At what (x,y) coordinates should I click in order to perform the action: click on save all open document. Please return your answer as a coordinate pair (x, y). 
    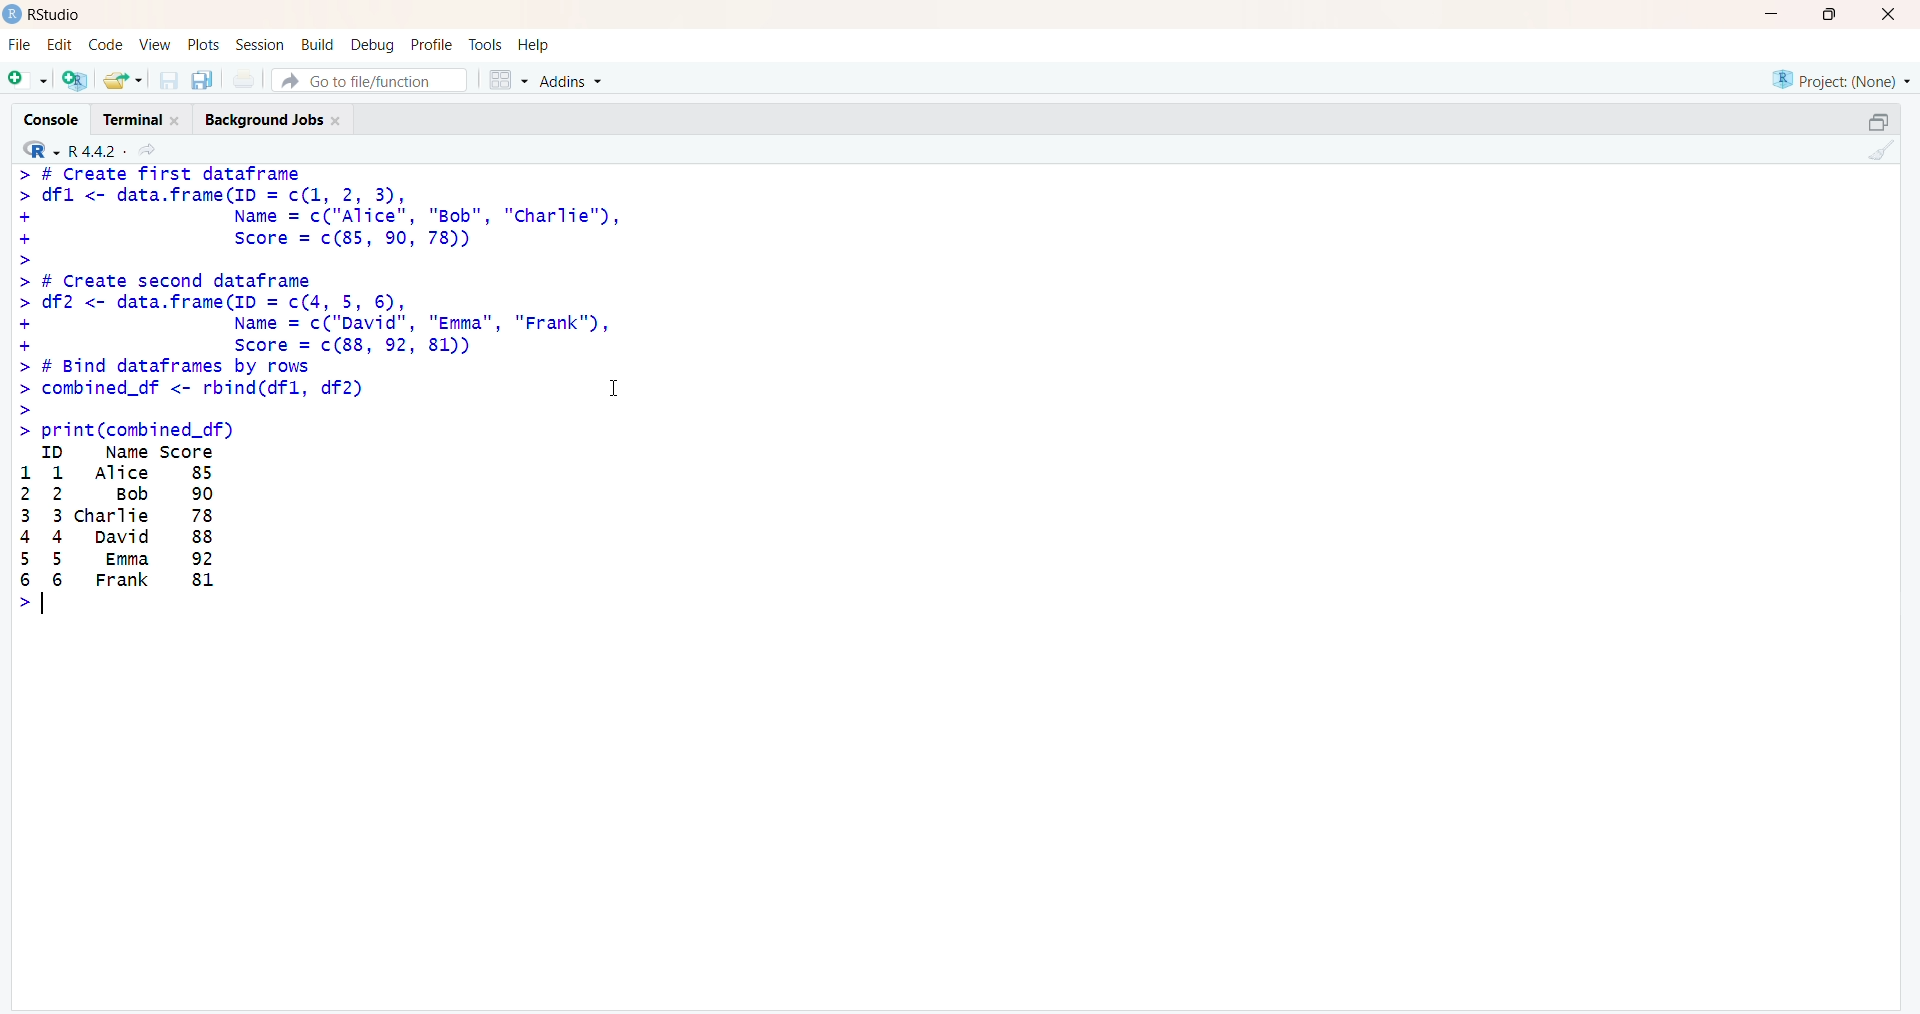
    Looking at the image, I should click on (203, 81).